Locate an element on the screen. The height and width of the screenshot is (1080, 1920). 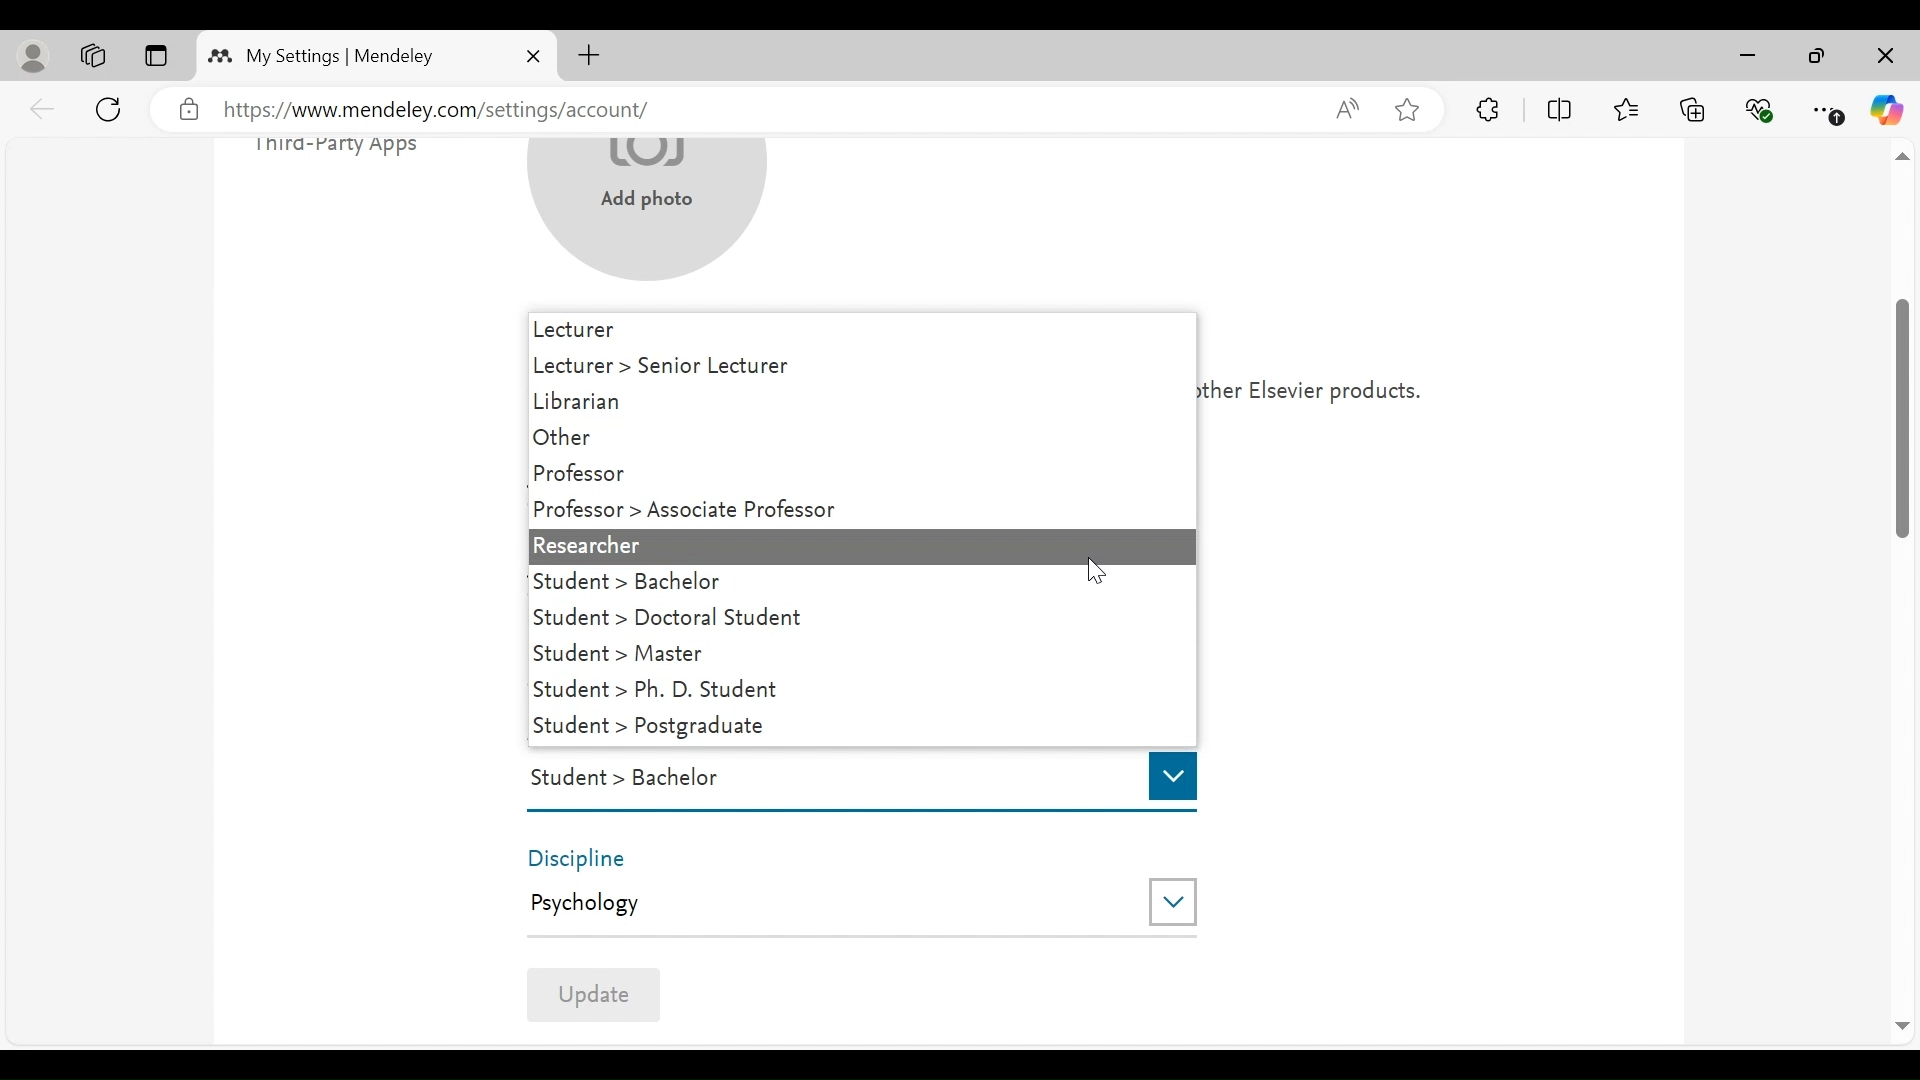
Extensions is located at coordinates (1489, 109).